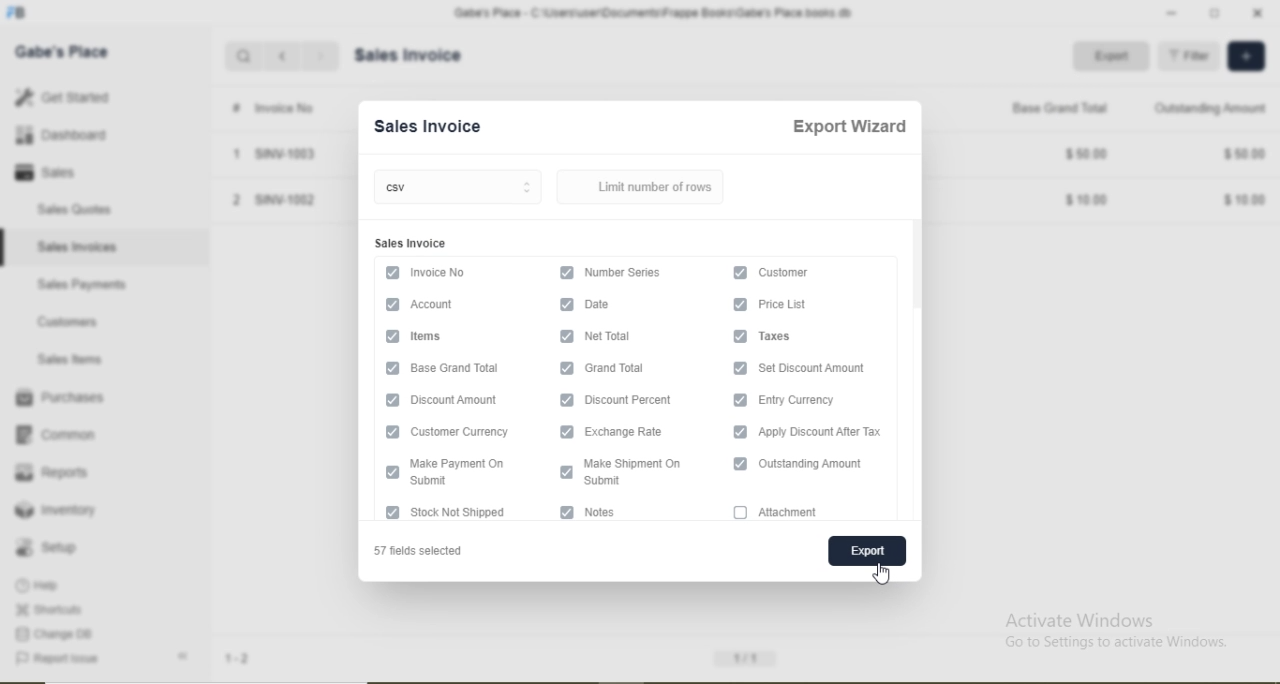  What do you see at coordinates (475, 513) in the screenshot?
I see `Stock Not Shipped` at bounding box center [475, 513].